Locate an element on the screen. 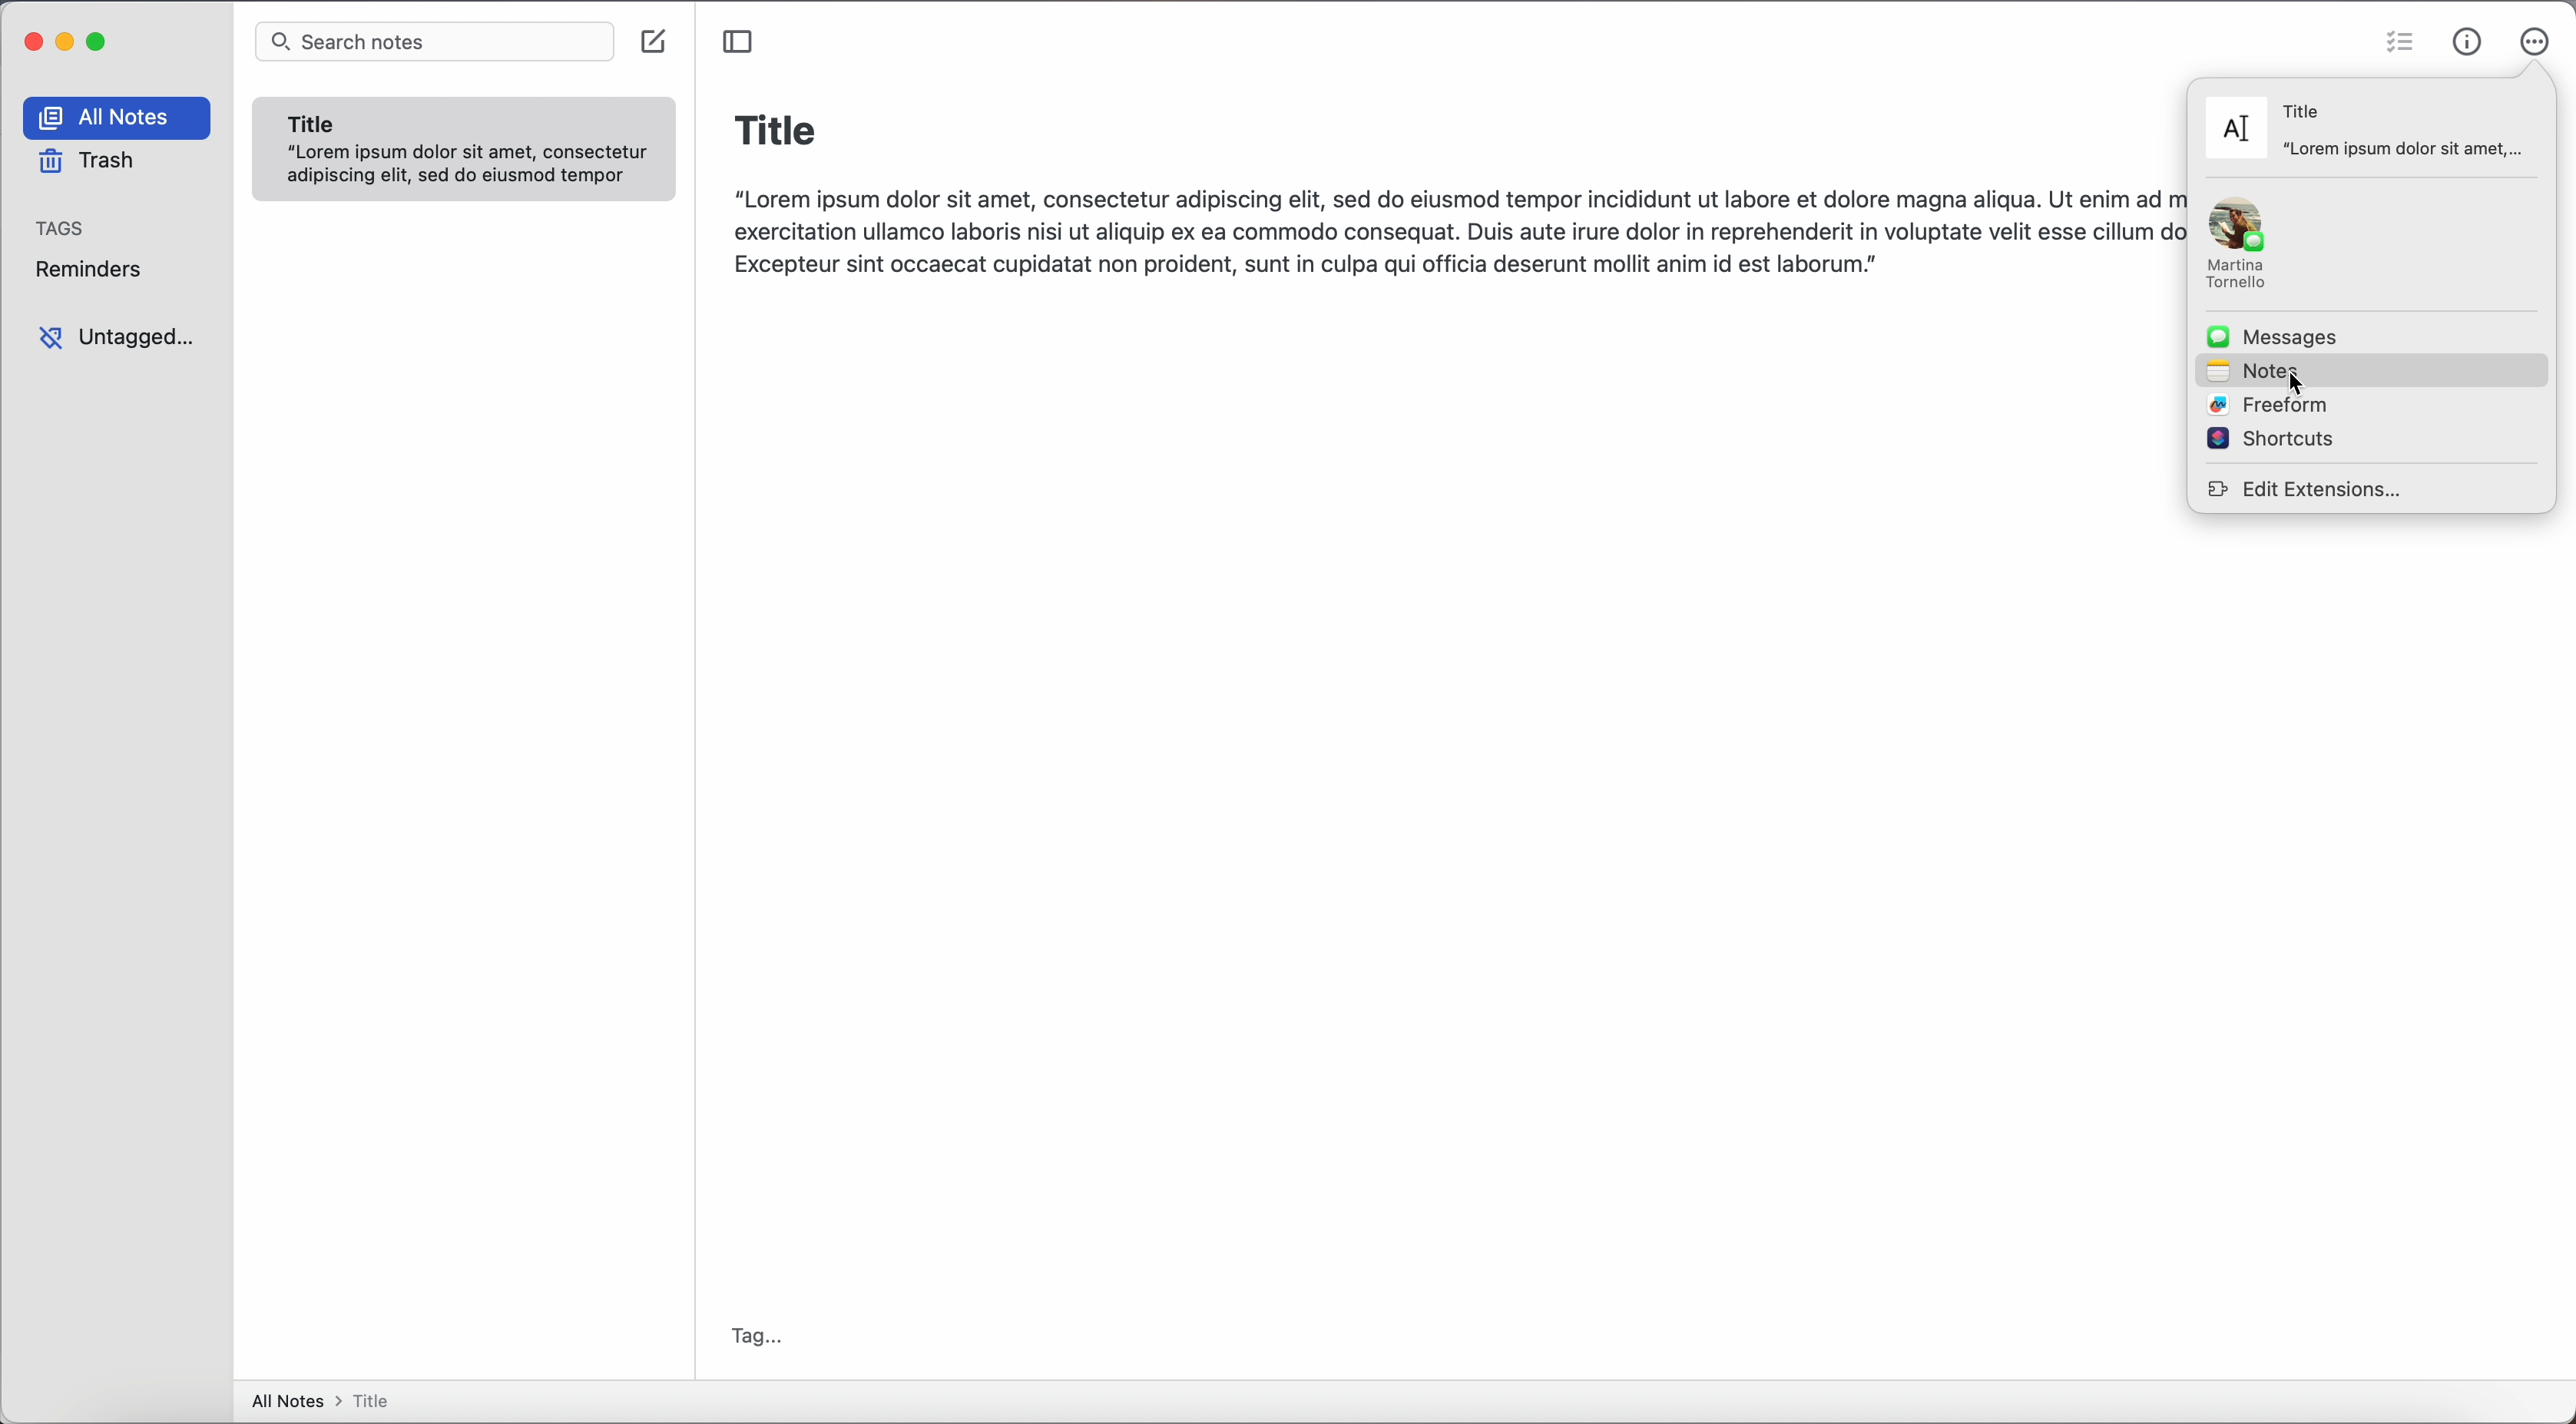 The image size is (2576, 1424). click on notes is located at coordinates (2370, 369).